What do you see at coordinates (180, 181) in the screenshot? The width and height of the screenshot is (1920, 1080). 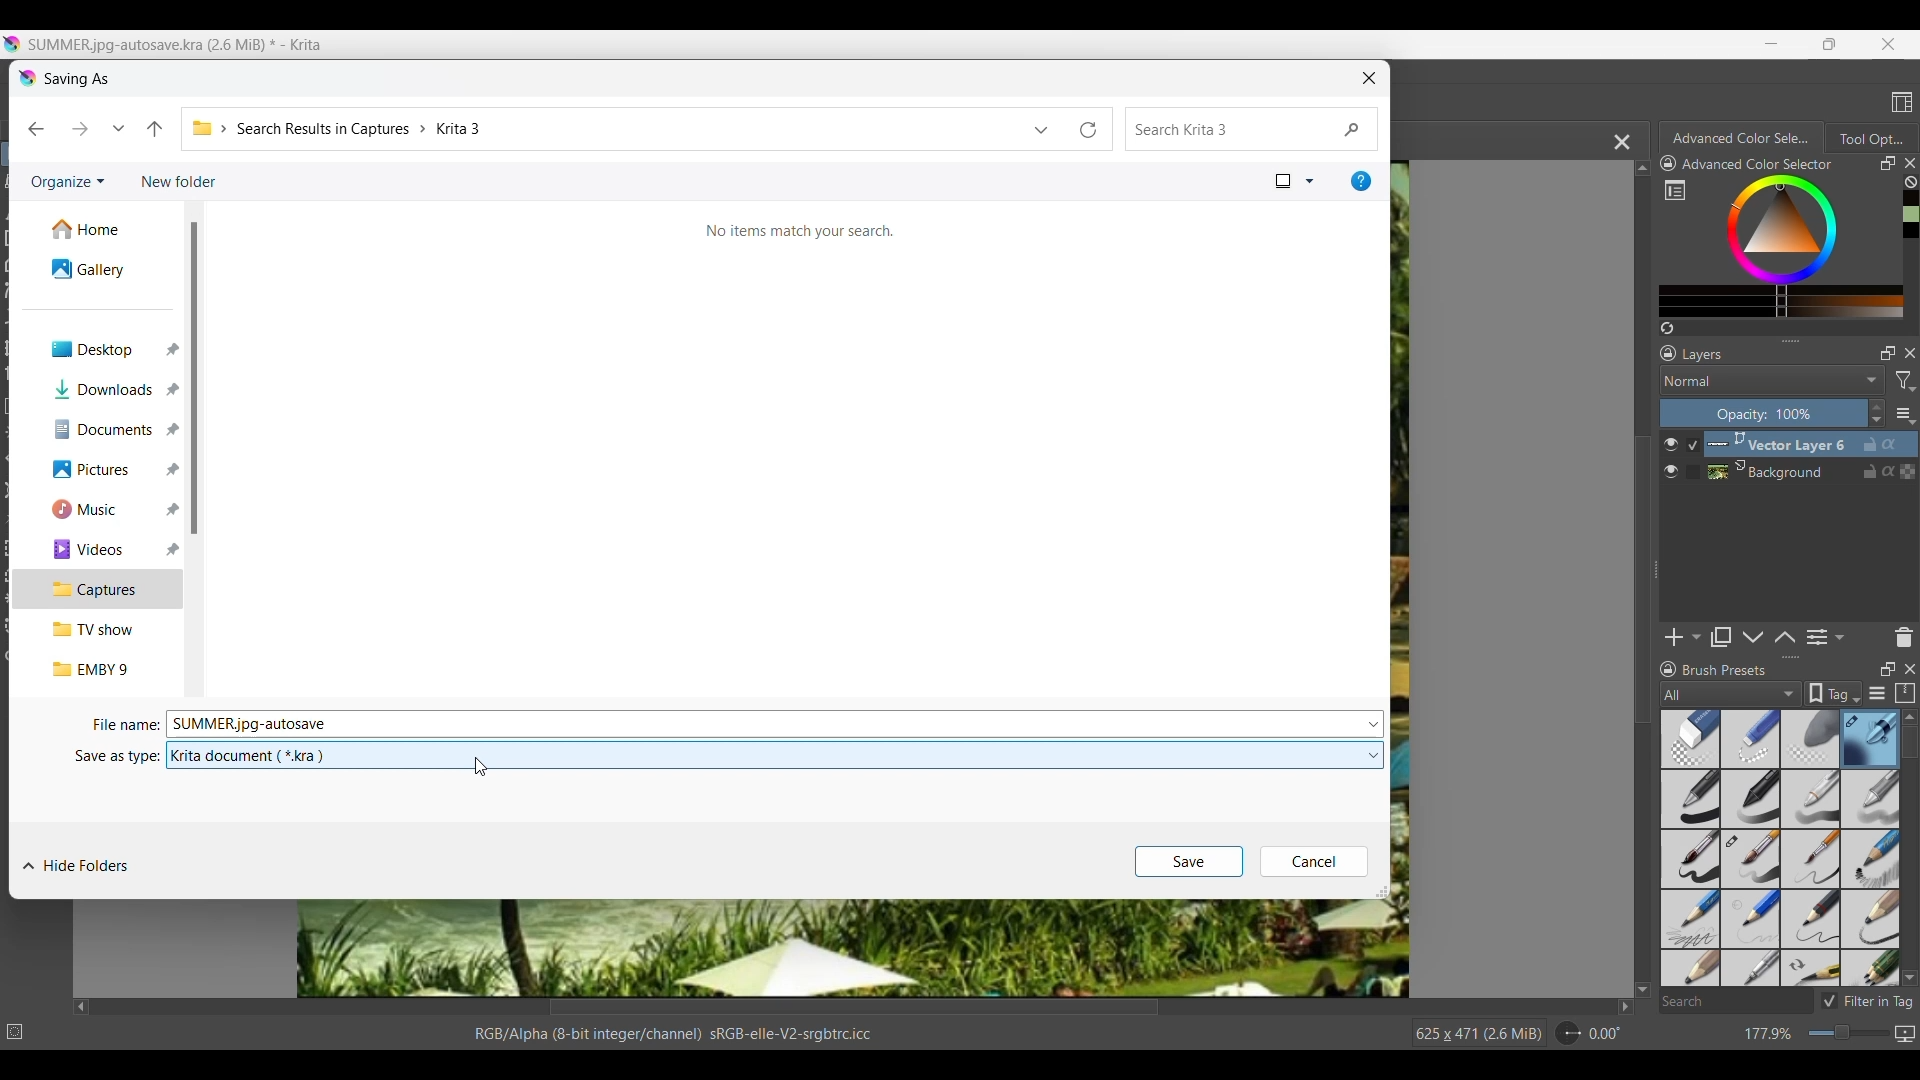 I see `Create new folder` at bounding box center [180, 181].